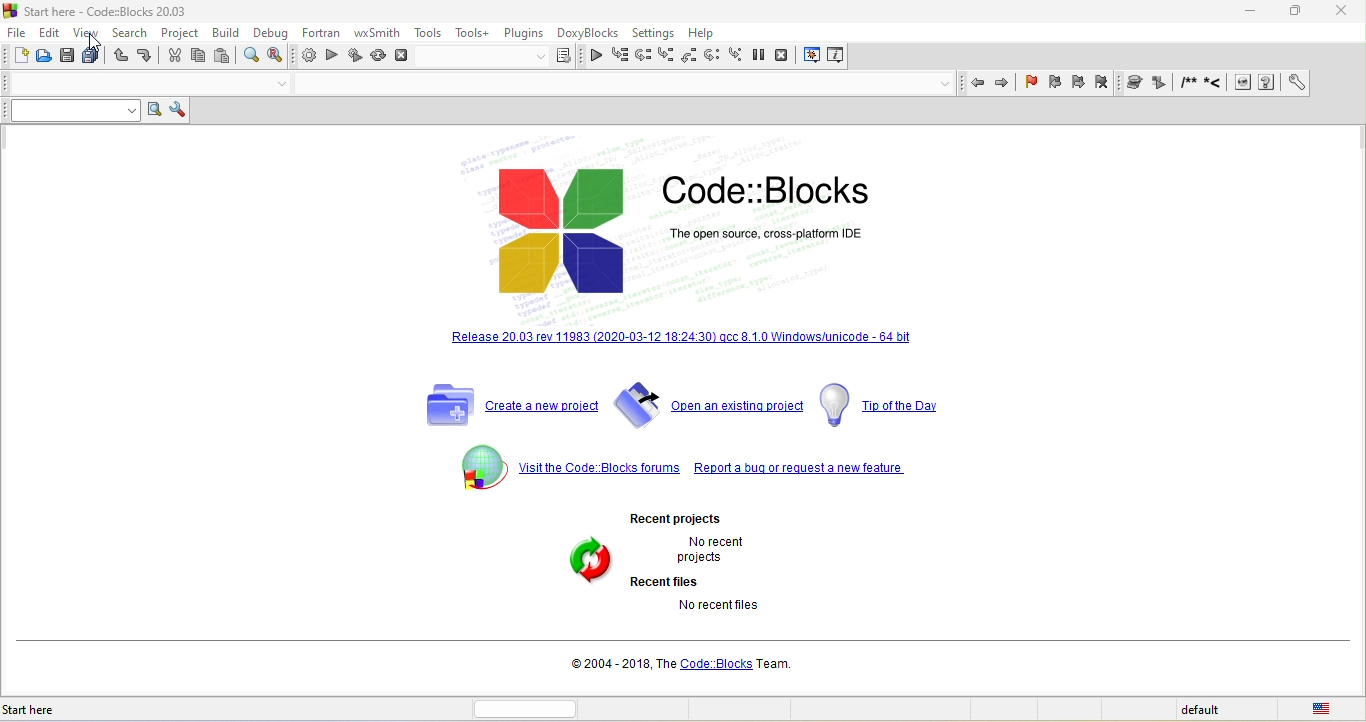 The height and width of the screenshot is (722, 1366). What do you see at coordinates (143, 57) in the screenshot?
I see `redo` at bounding box center [143, 57].